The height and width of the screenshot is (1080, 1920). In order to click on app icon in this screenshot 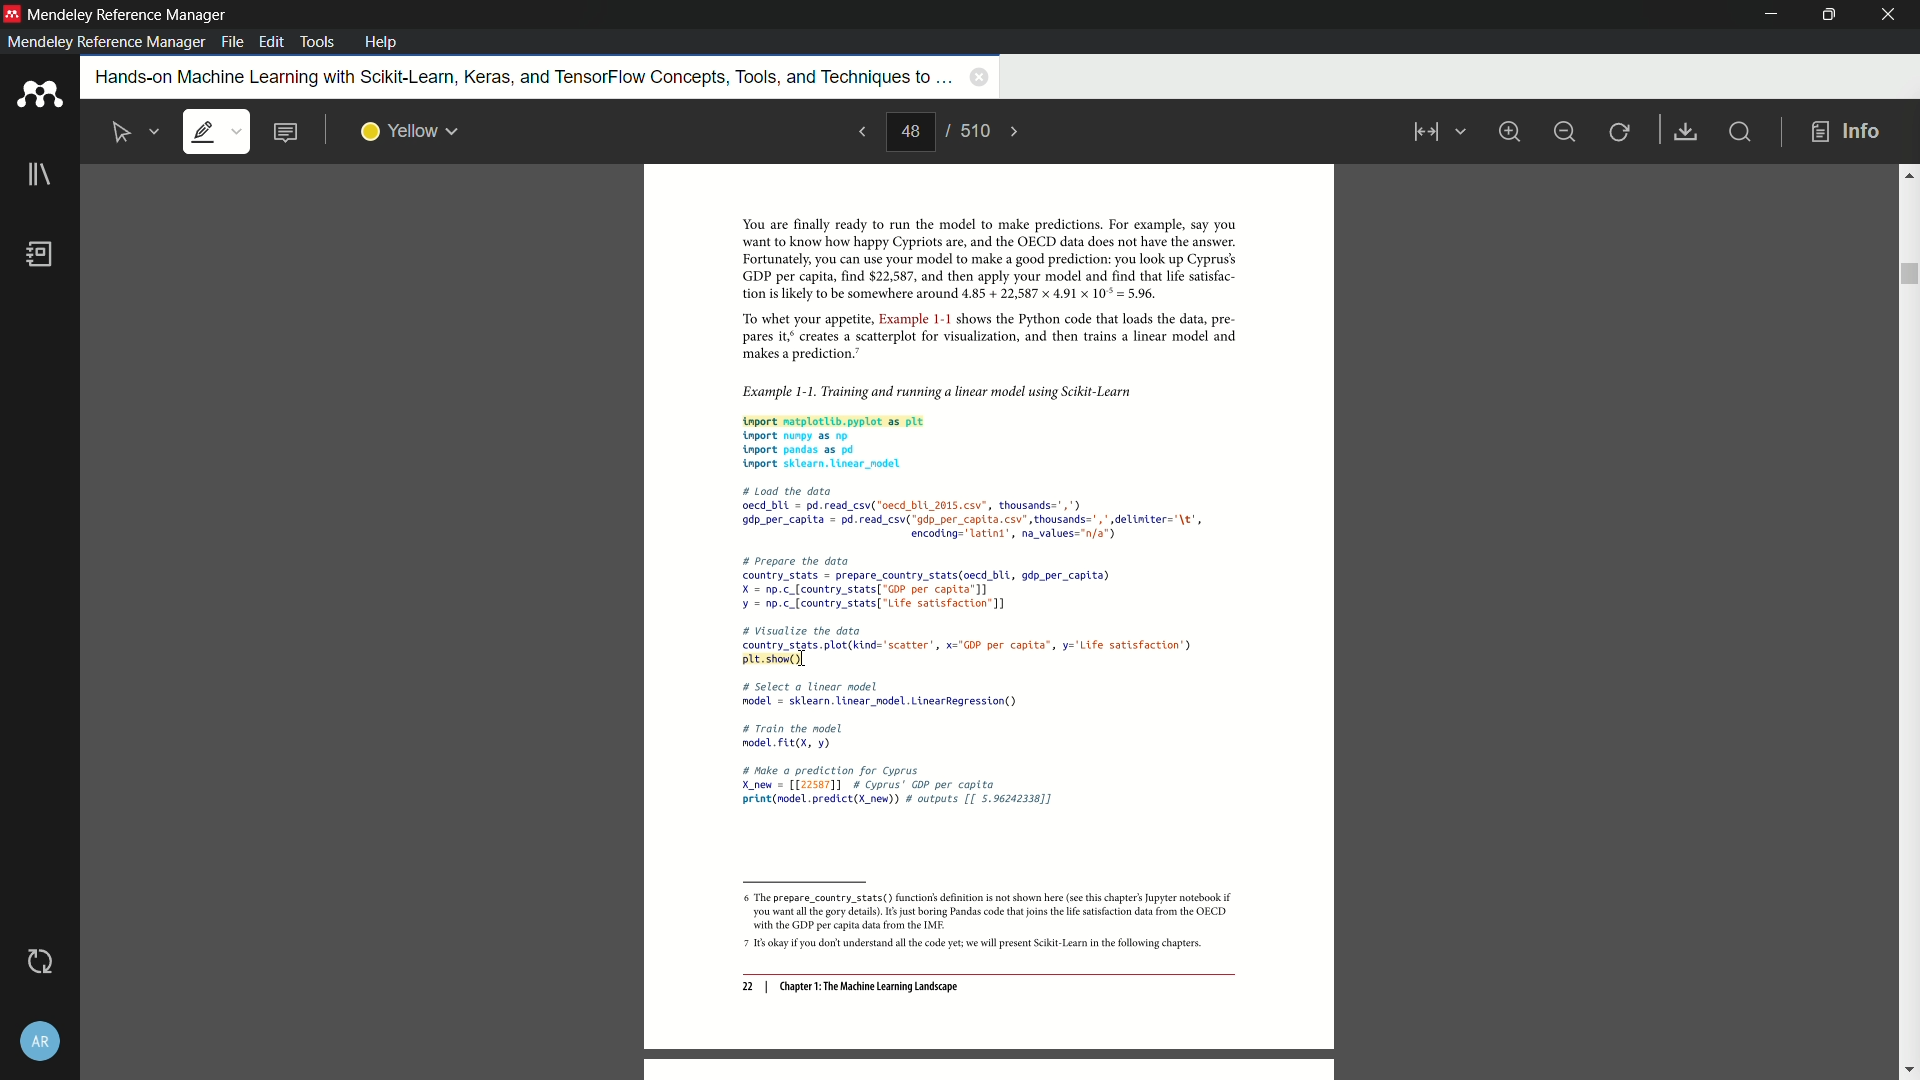, I will do `click(12, 13)`.